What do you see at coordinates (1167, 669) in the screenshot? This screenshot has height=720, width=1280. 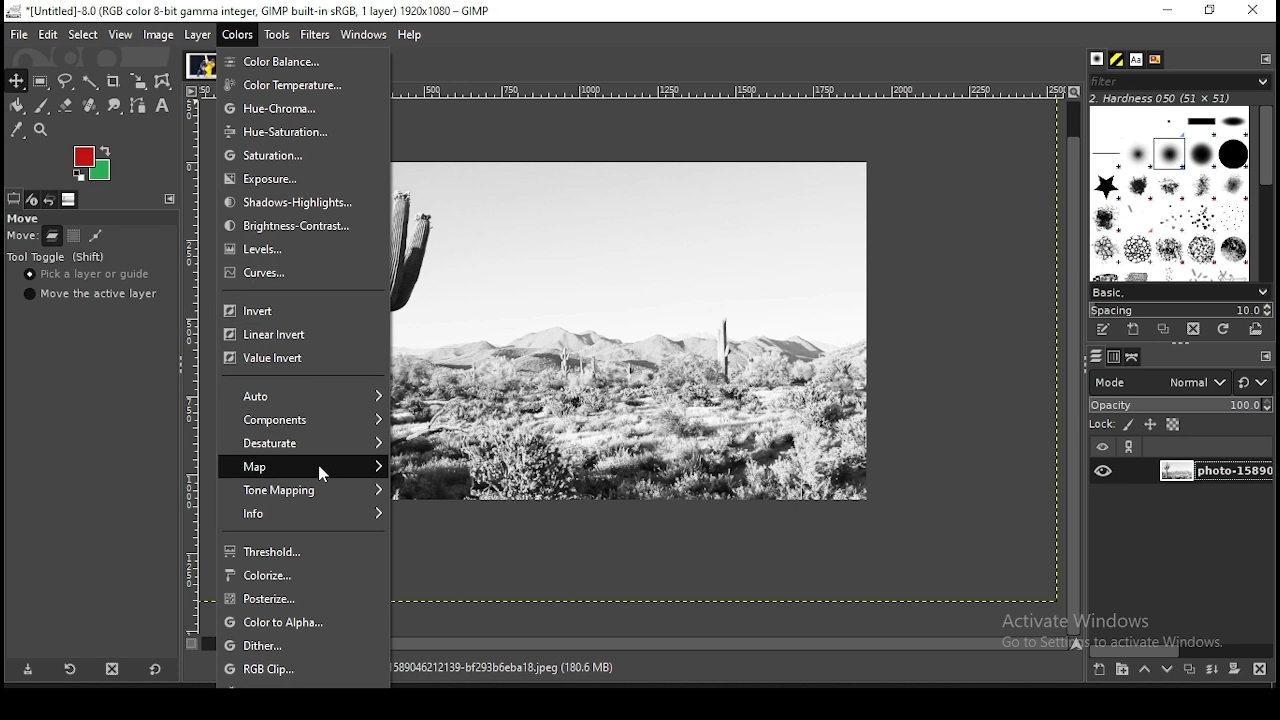 I see `move layer one step down` at bounding box center [1167, 669].